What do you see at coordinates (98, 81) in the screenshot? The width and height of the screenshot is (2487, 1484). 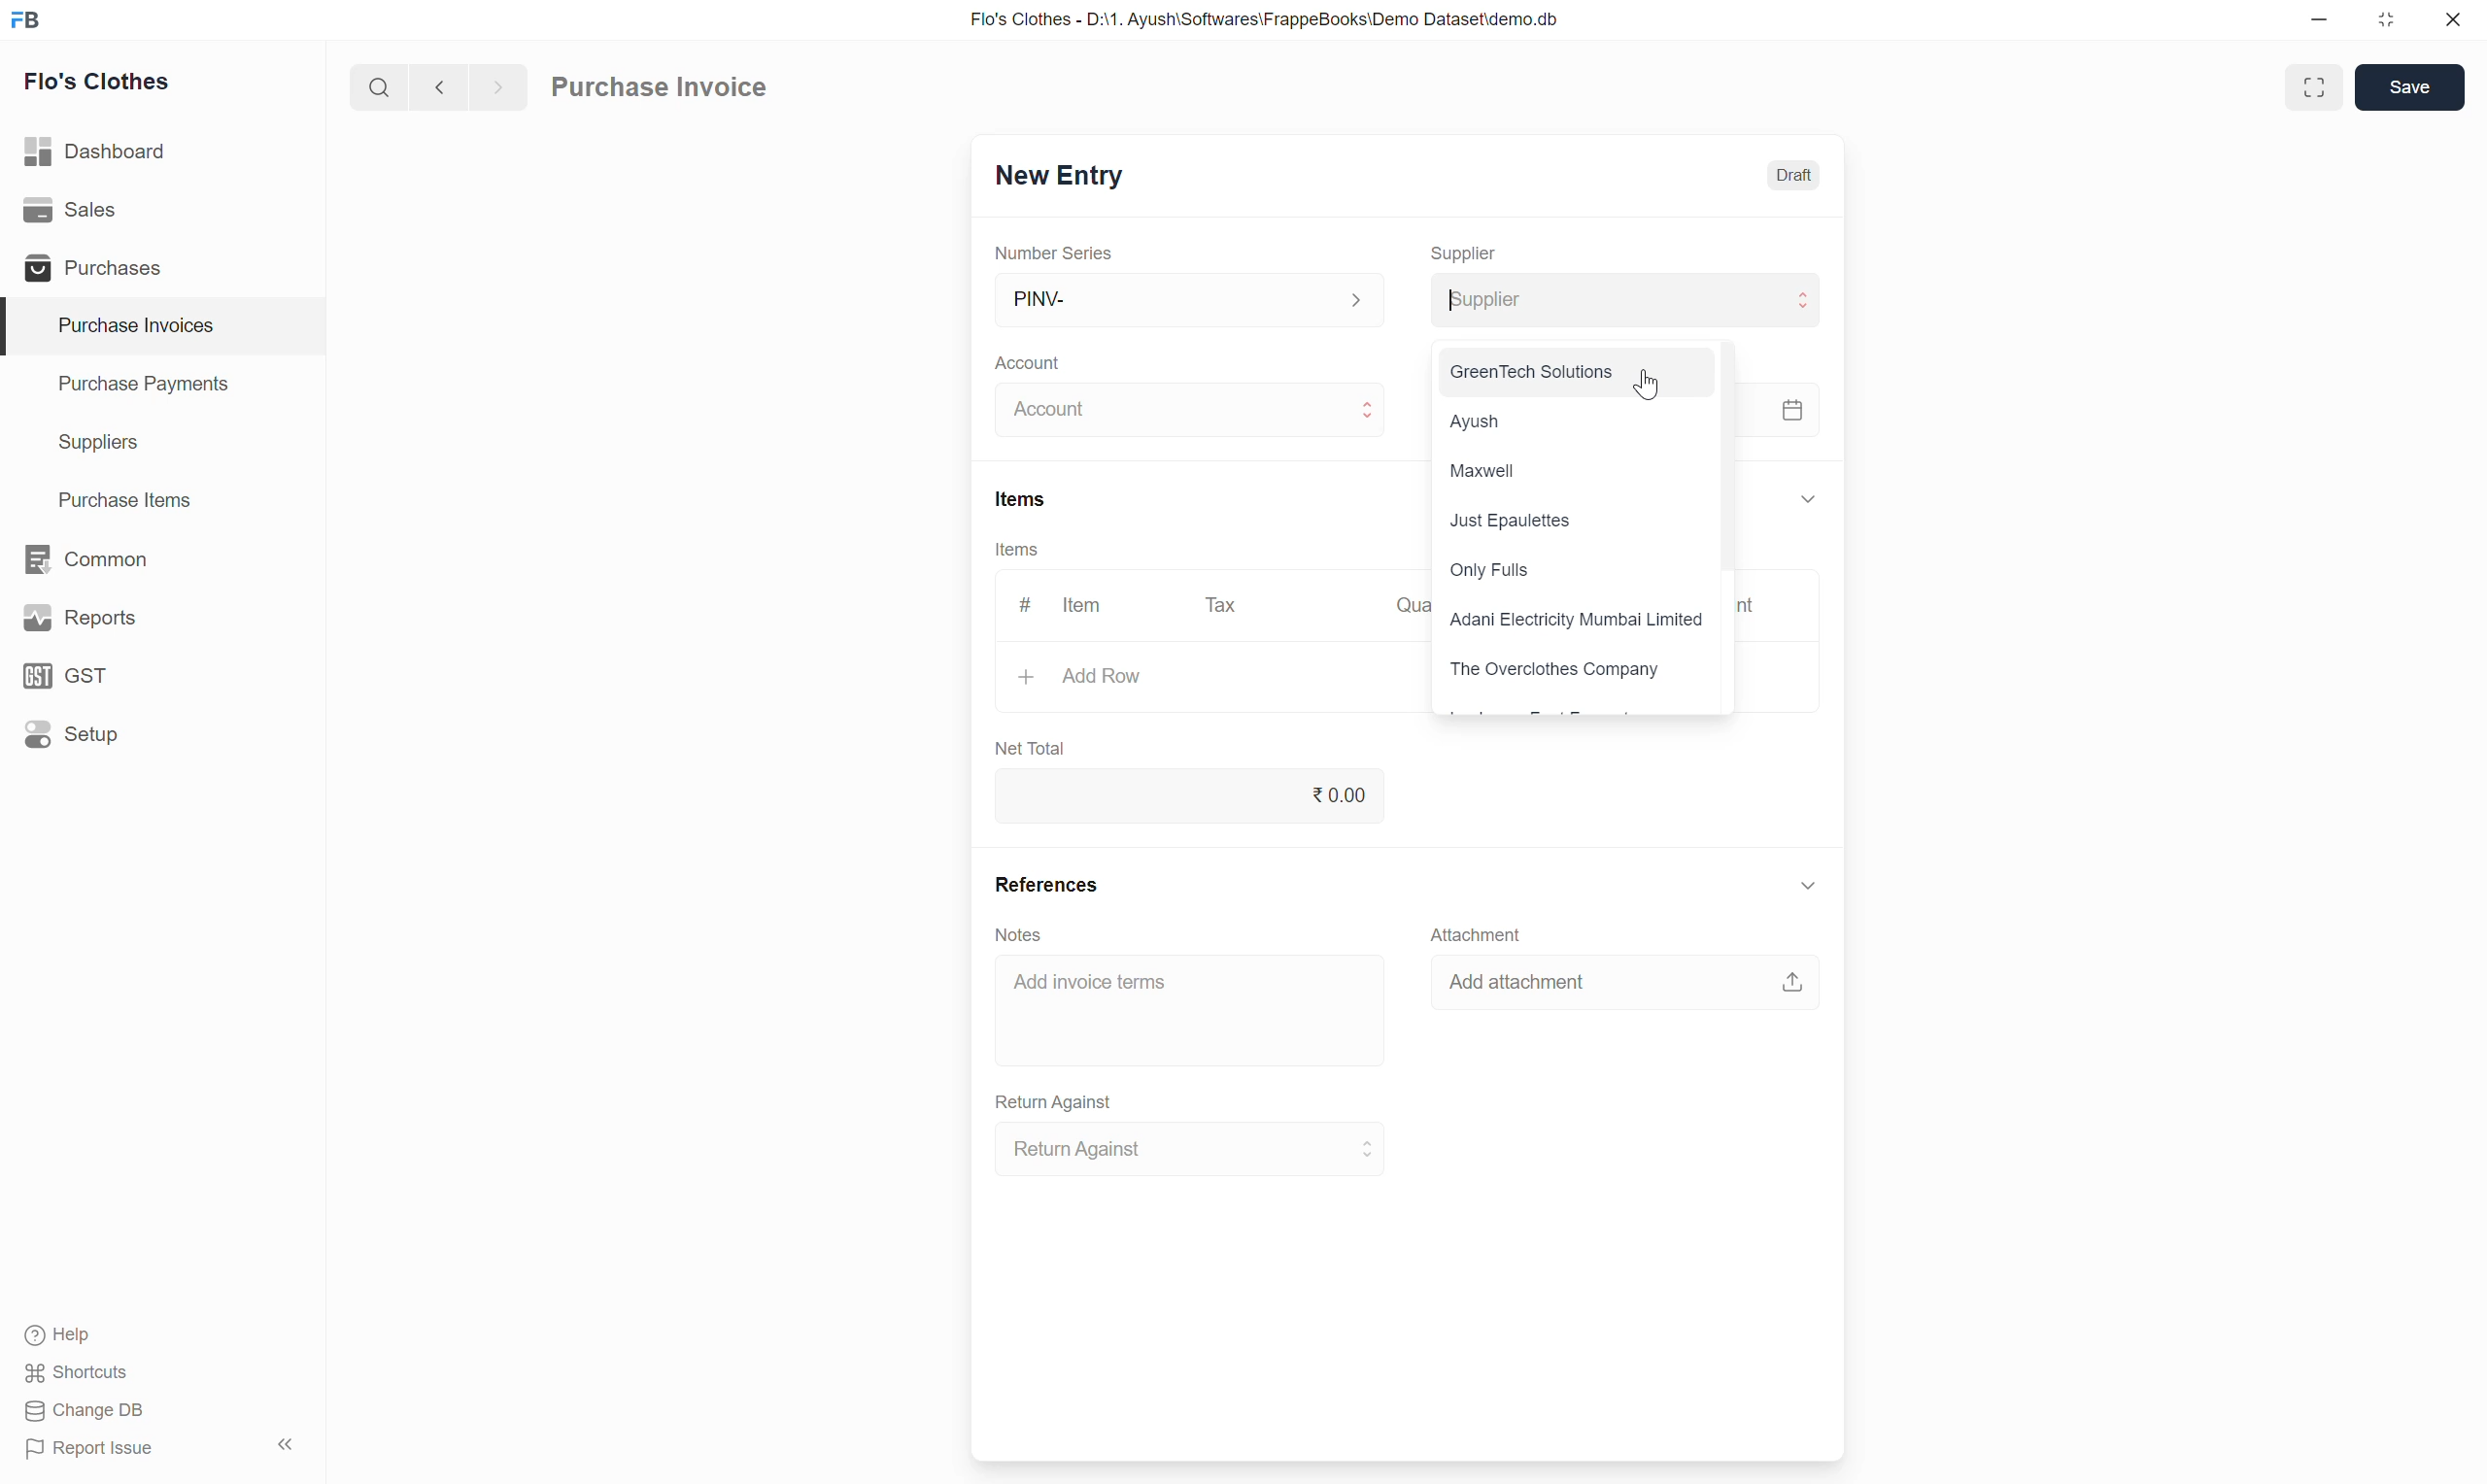 I see `Flo's Clothes` at bounding box center [98, 81].